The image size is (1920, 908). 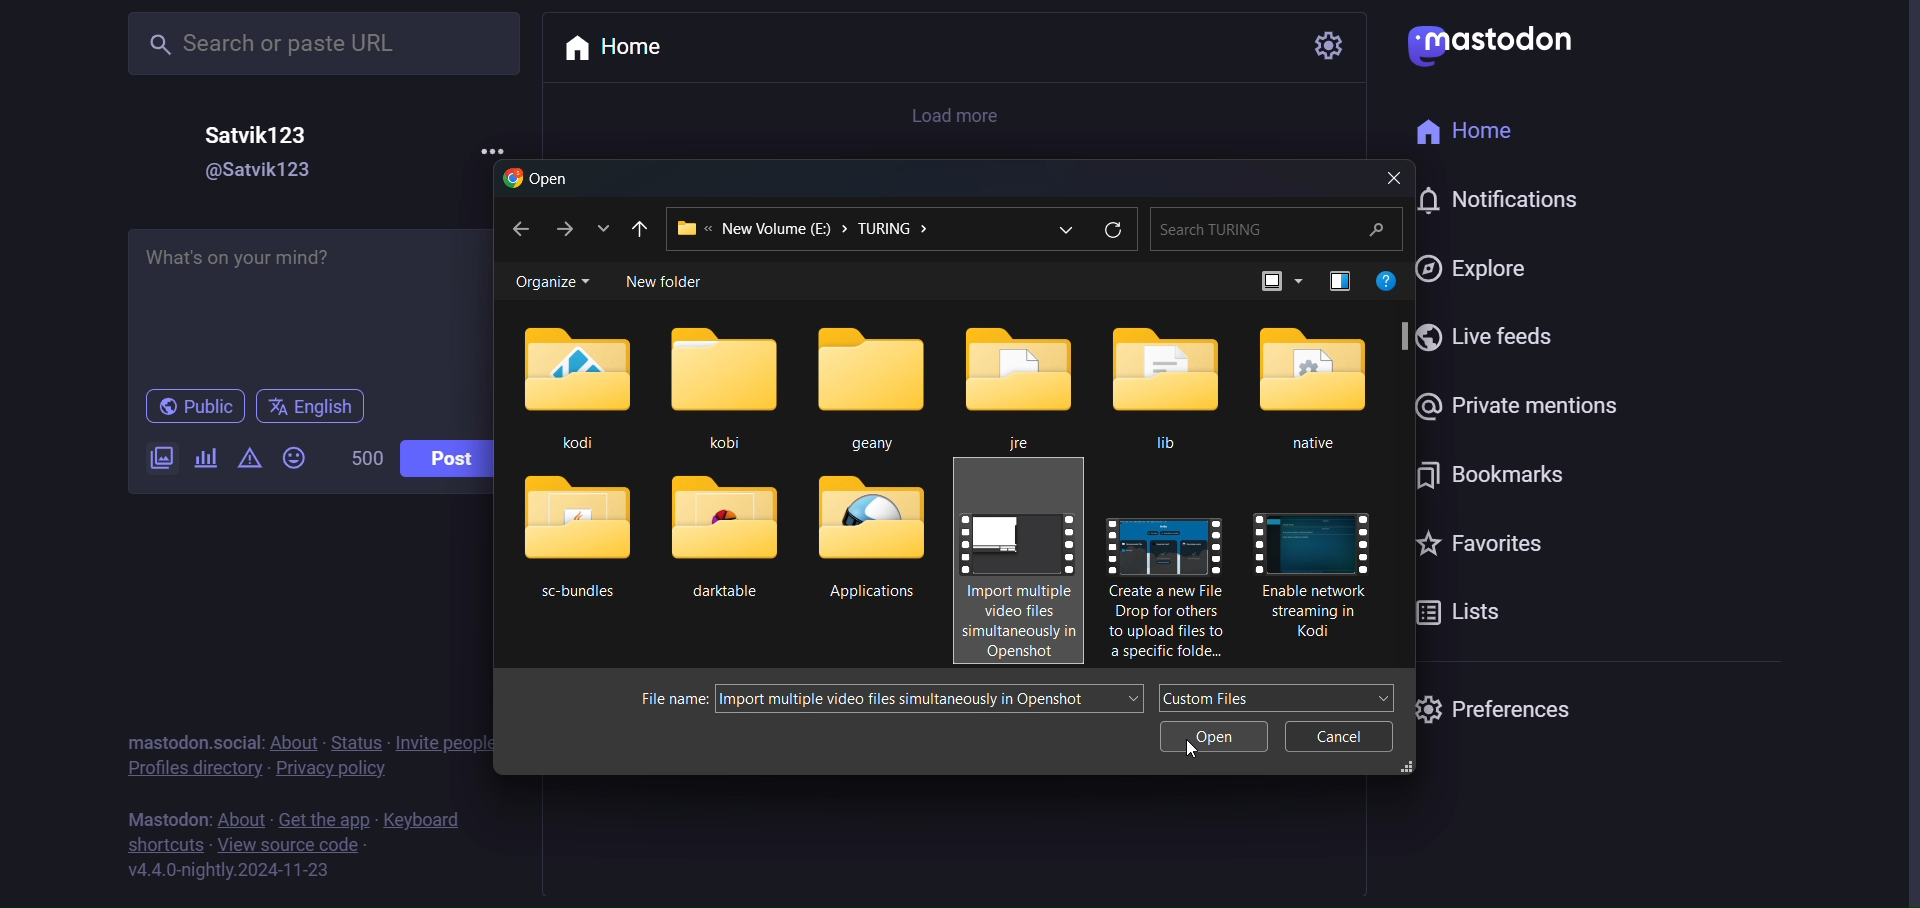 I want to click on Custom Files, so click(x=1213, y=696).